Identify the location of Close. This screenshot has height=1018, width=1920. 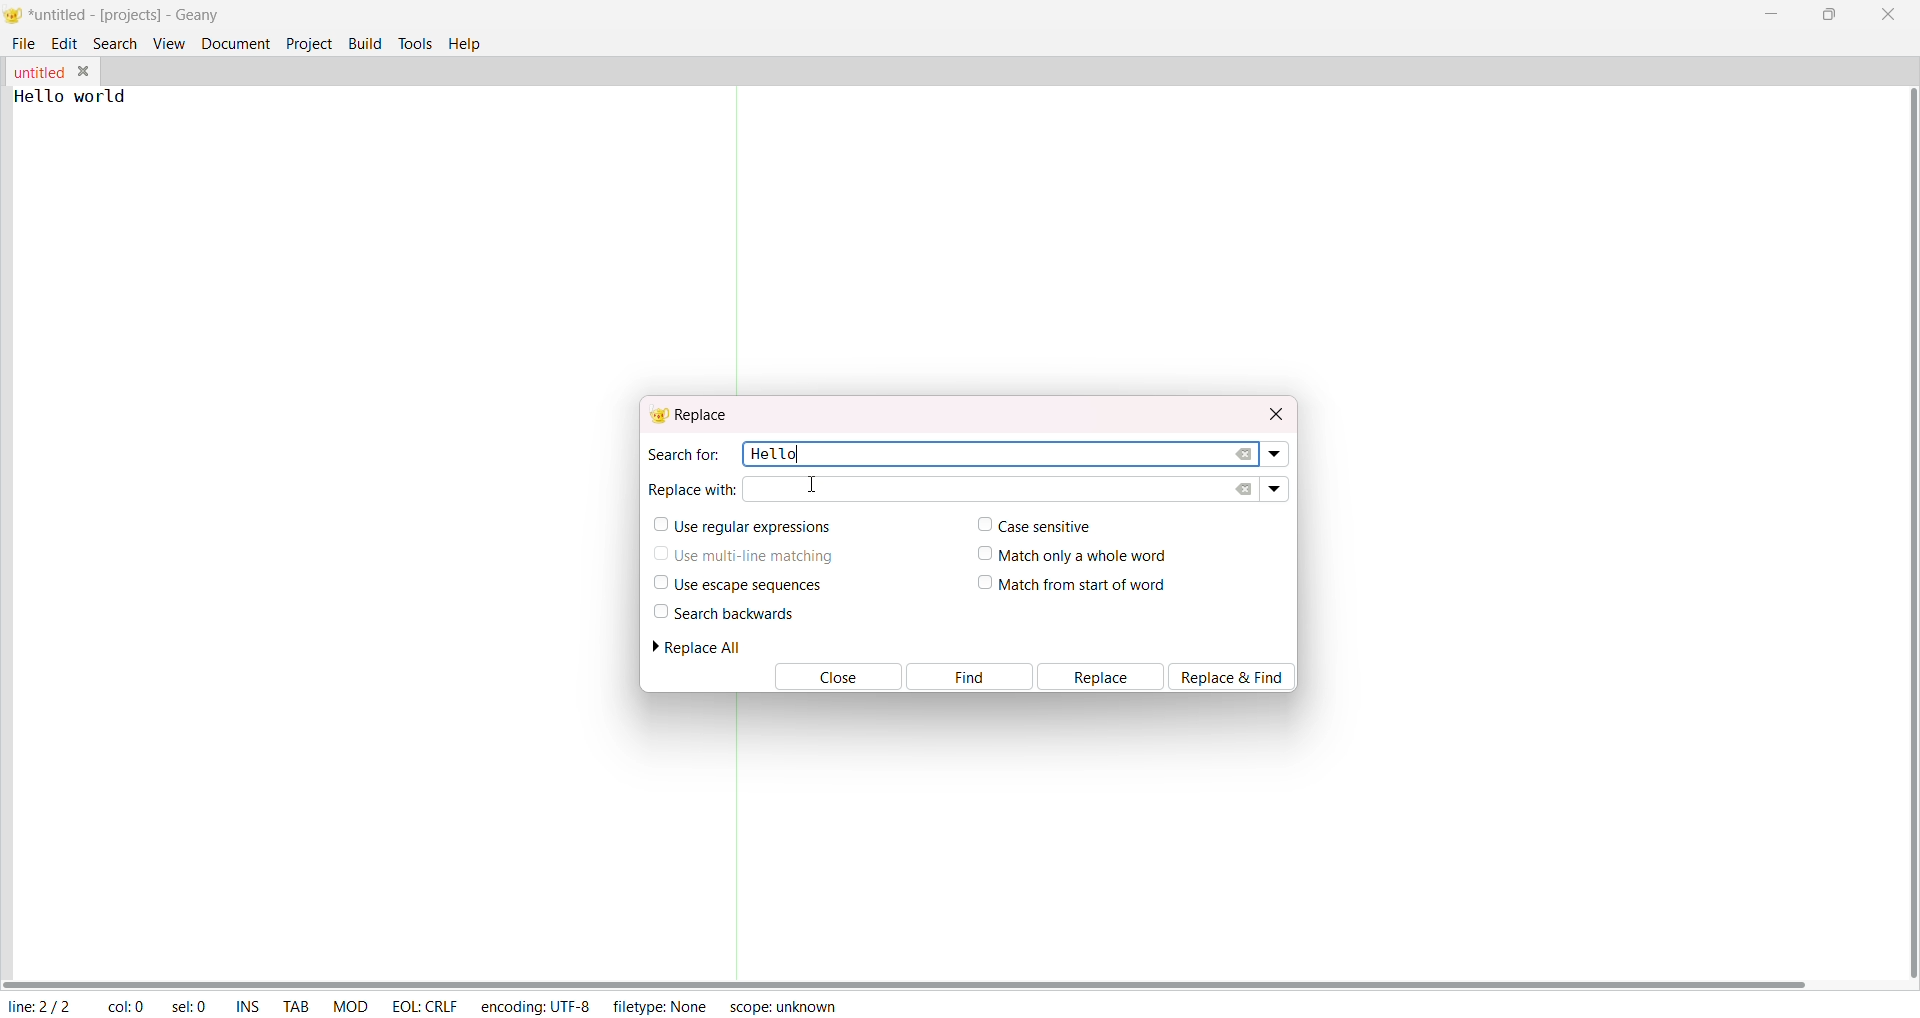
(835, 678).